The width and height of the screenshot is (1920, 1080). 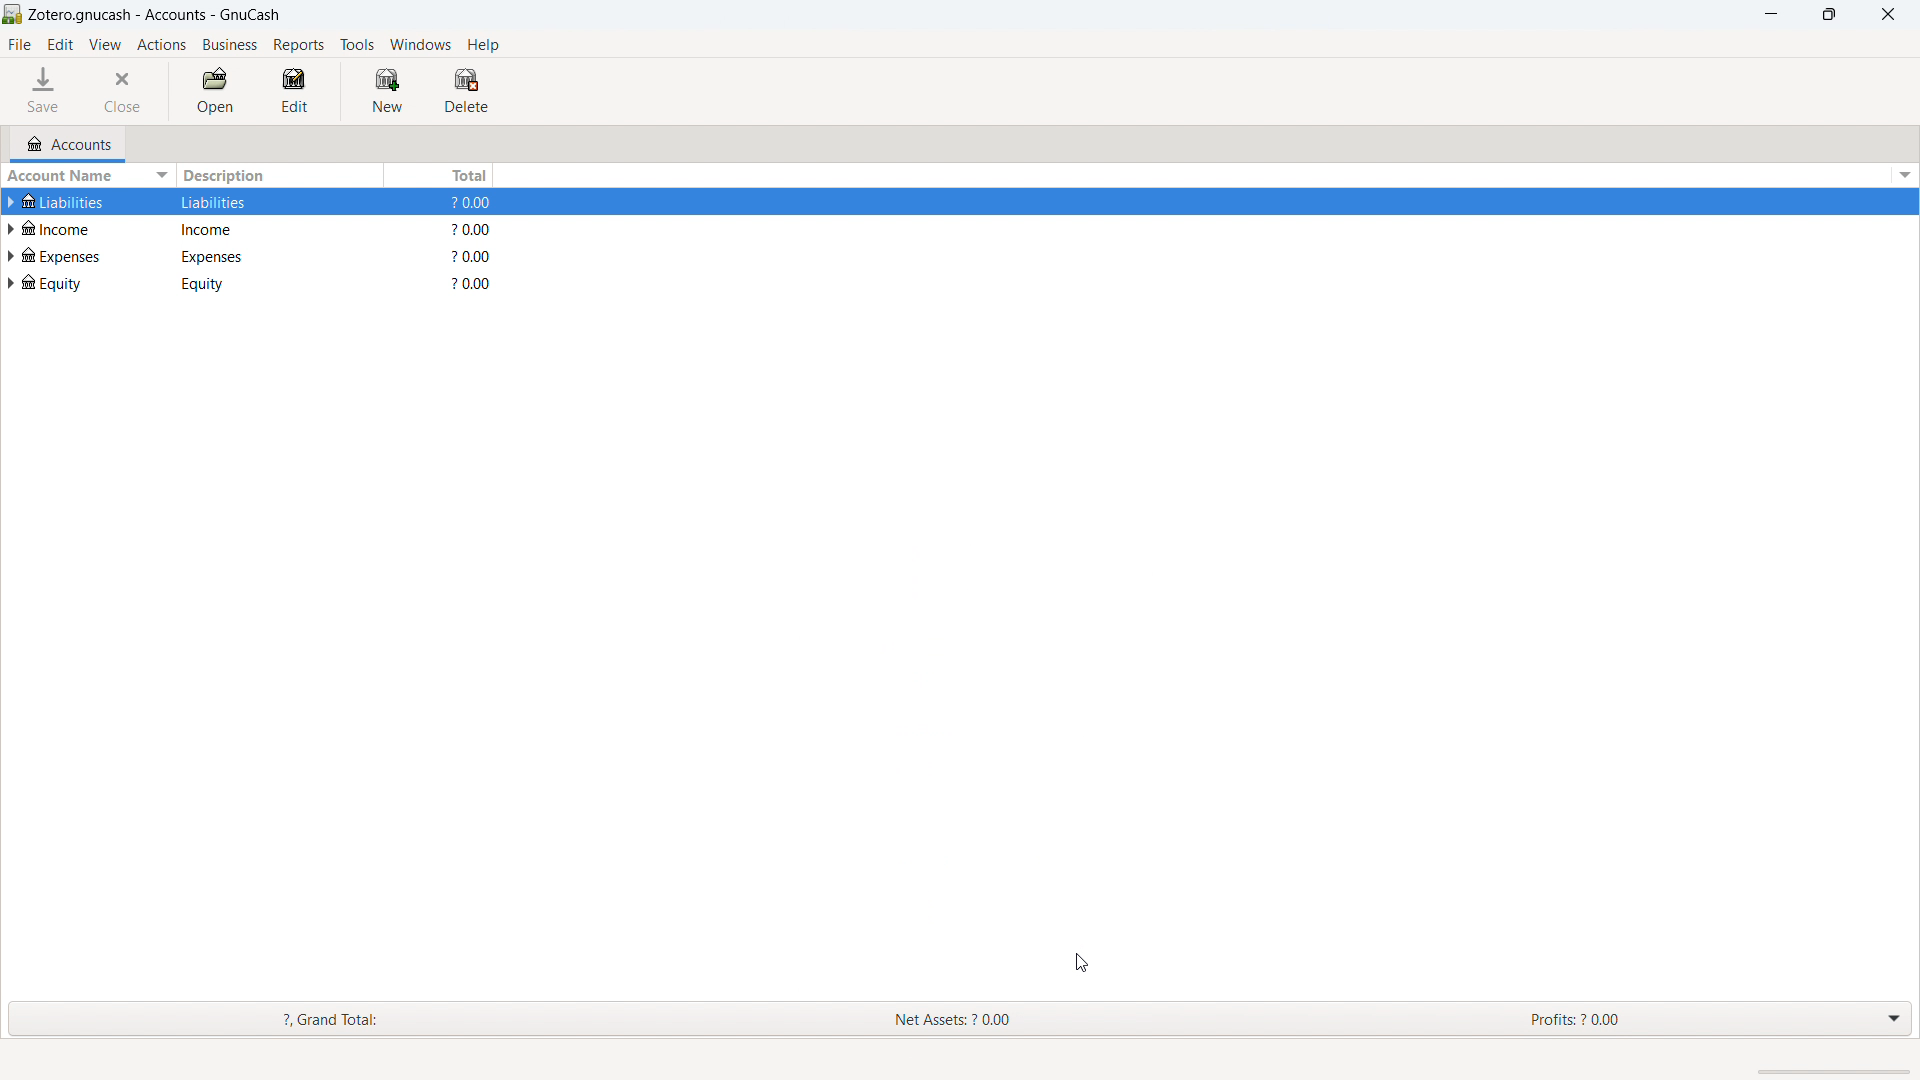 What do you see at coordinates (229, 228) in the screenshot?
I see `Income` at bounding box center [229, 228].